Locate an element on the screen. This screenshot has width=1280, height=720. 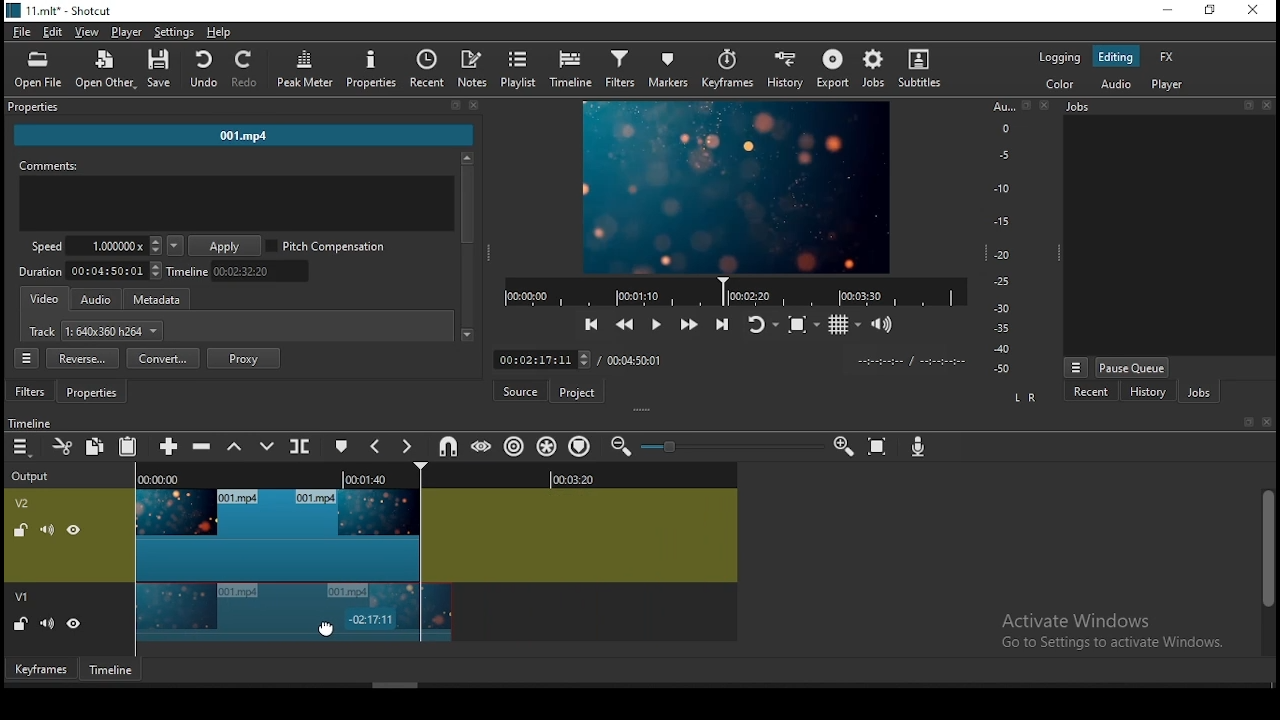
pitch compensation is located at coordinates (327, 247).